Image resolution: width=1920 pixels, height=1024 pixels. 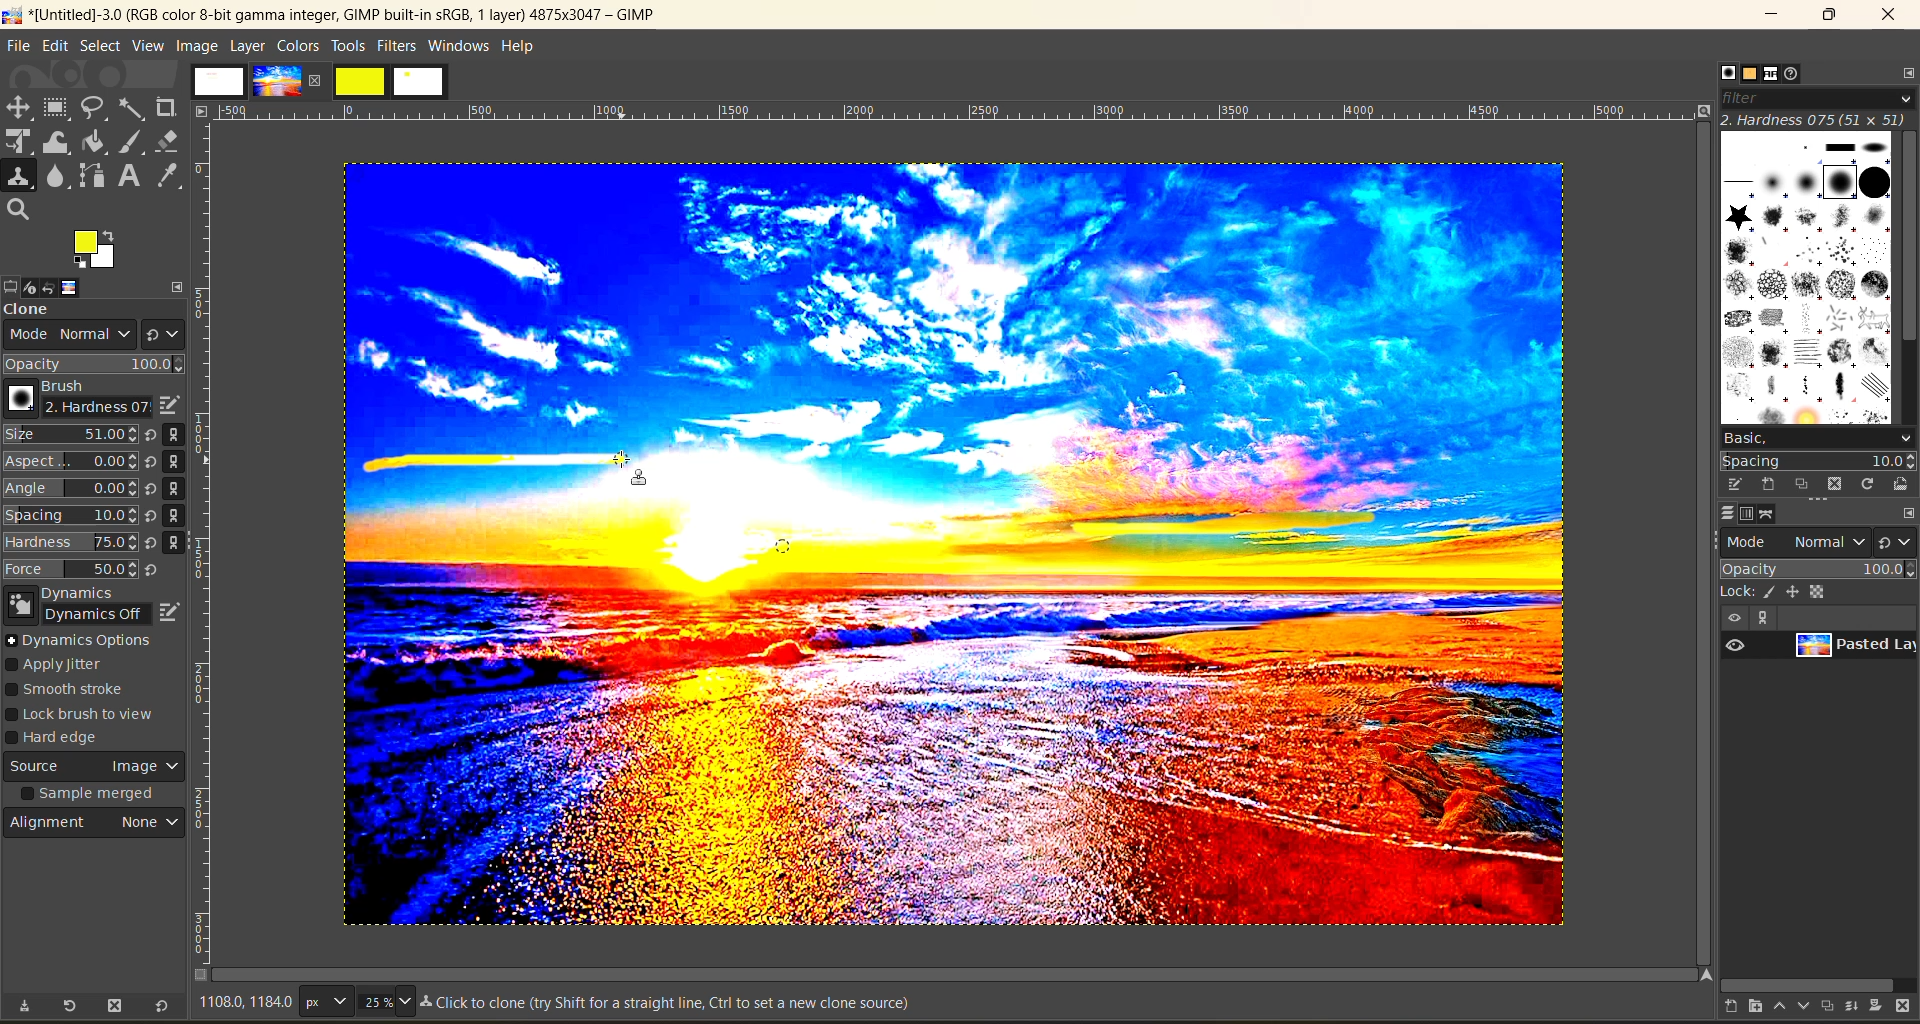 I want to click on tool options, so click(x=12, y=285).